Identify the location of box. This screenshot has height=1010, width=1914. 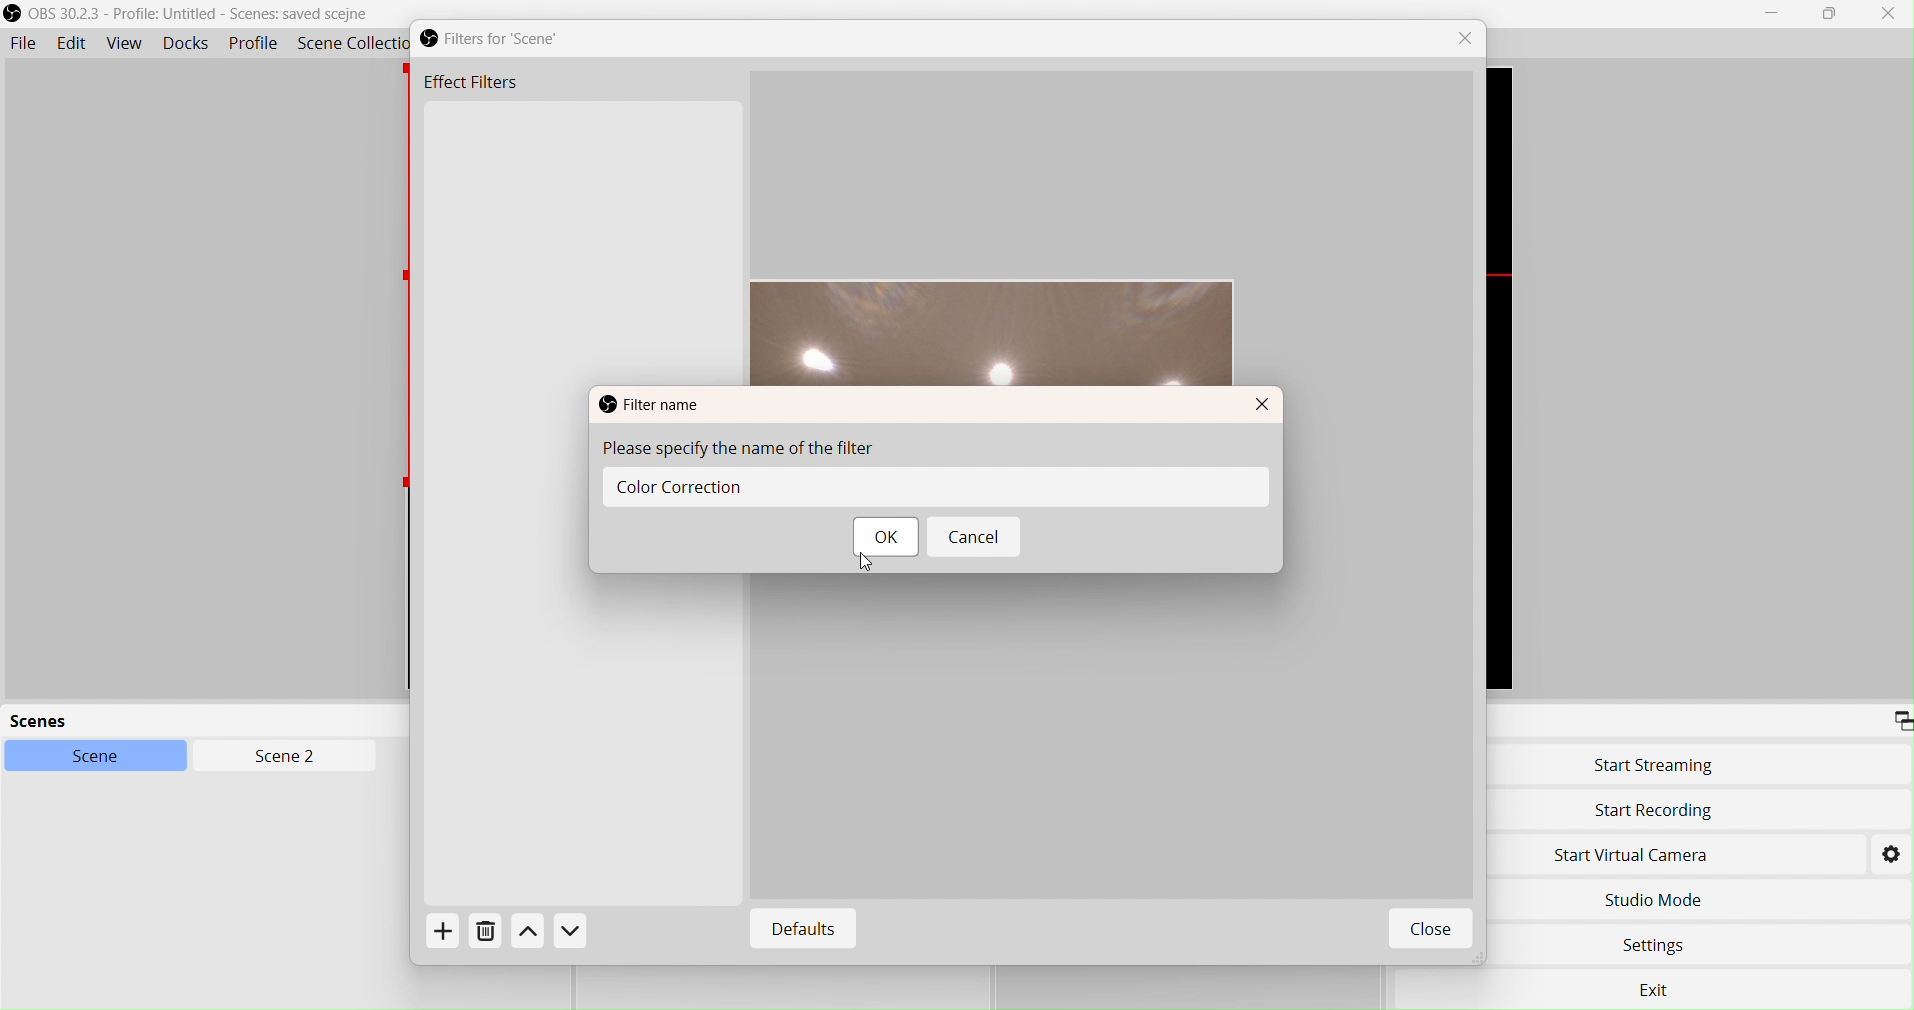
(1833, 15).